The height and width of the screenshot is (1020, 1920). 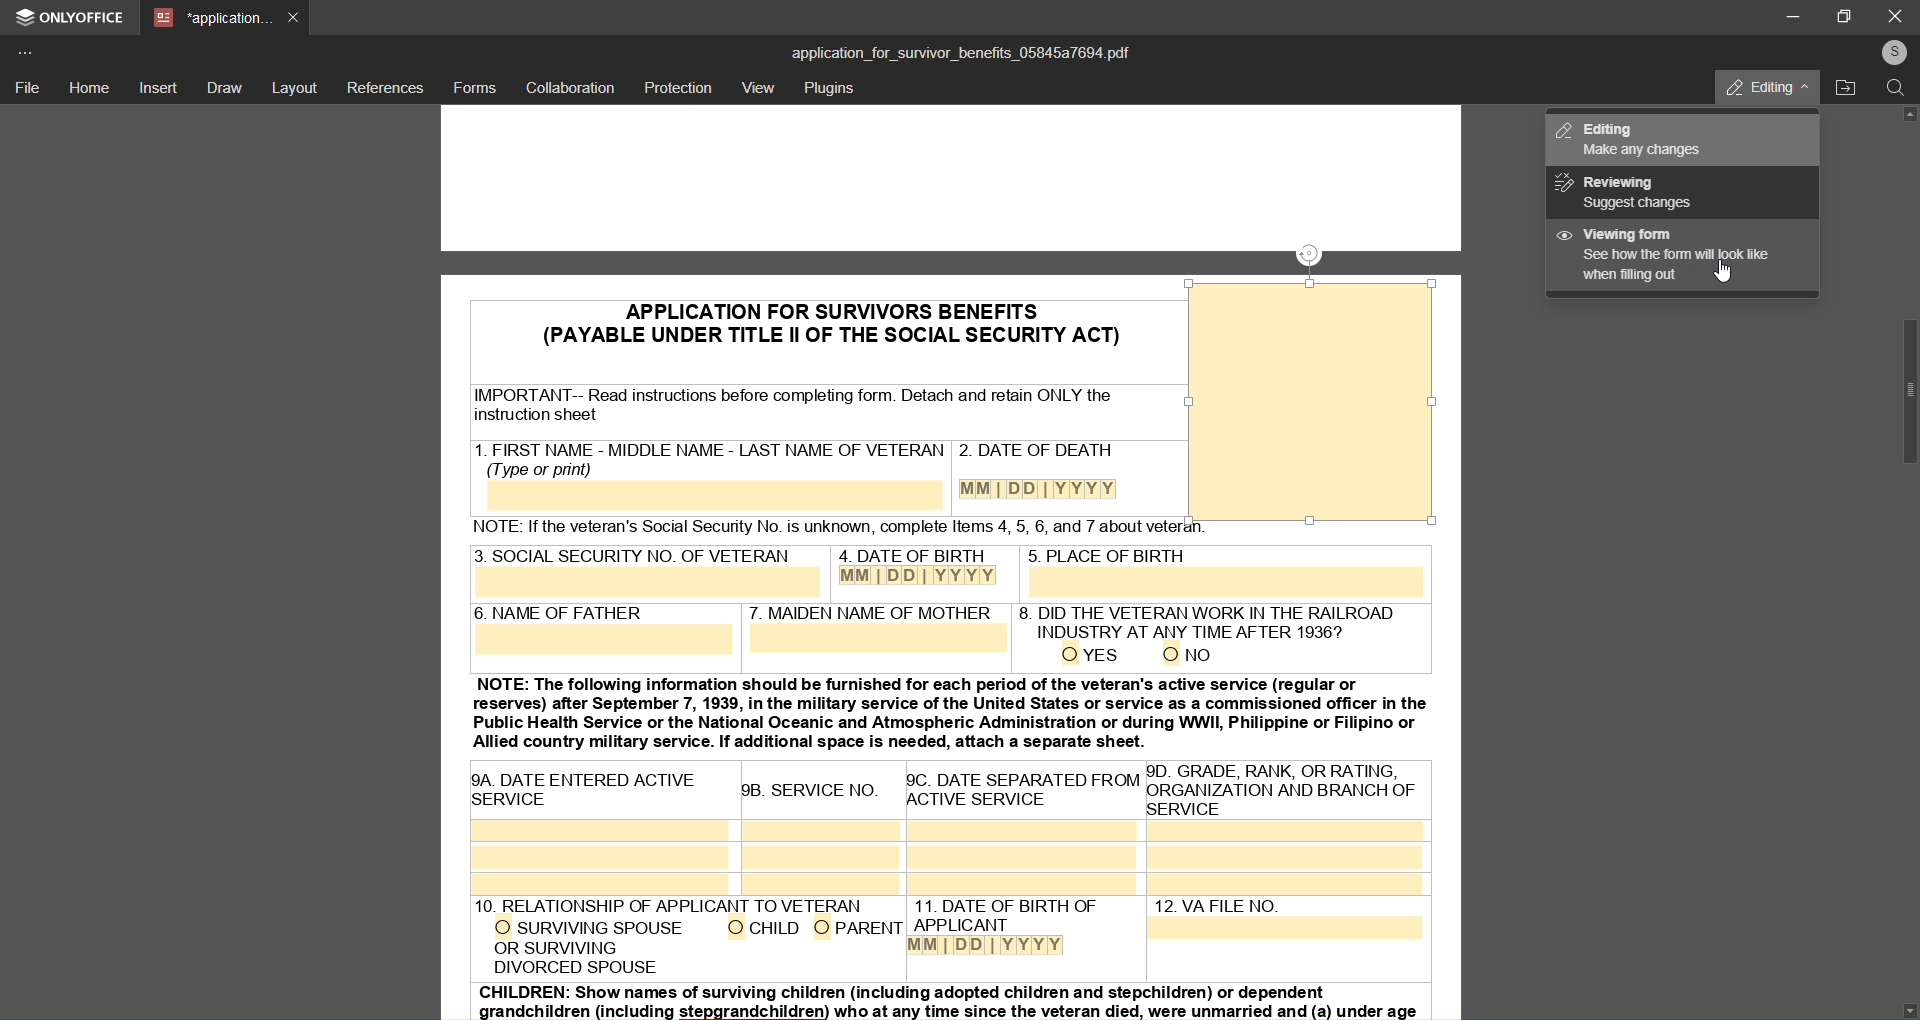 What do you see at coordinates (160, 89) in the screenshot?
I see `insert` at bounding box center [160, 89].